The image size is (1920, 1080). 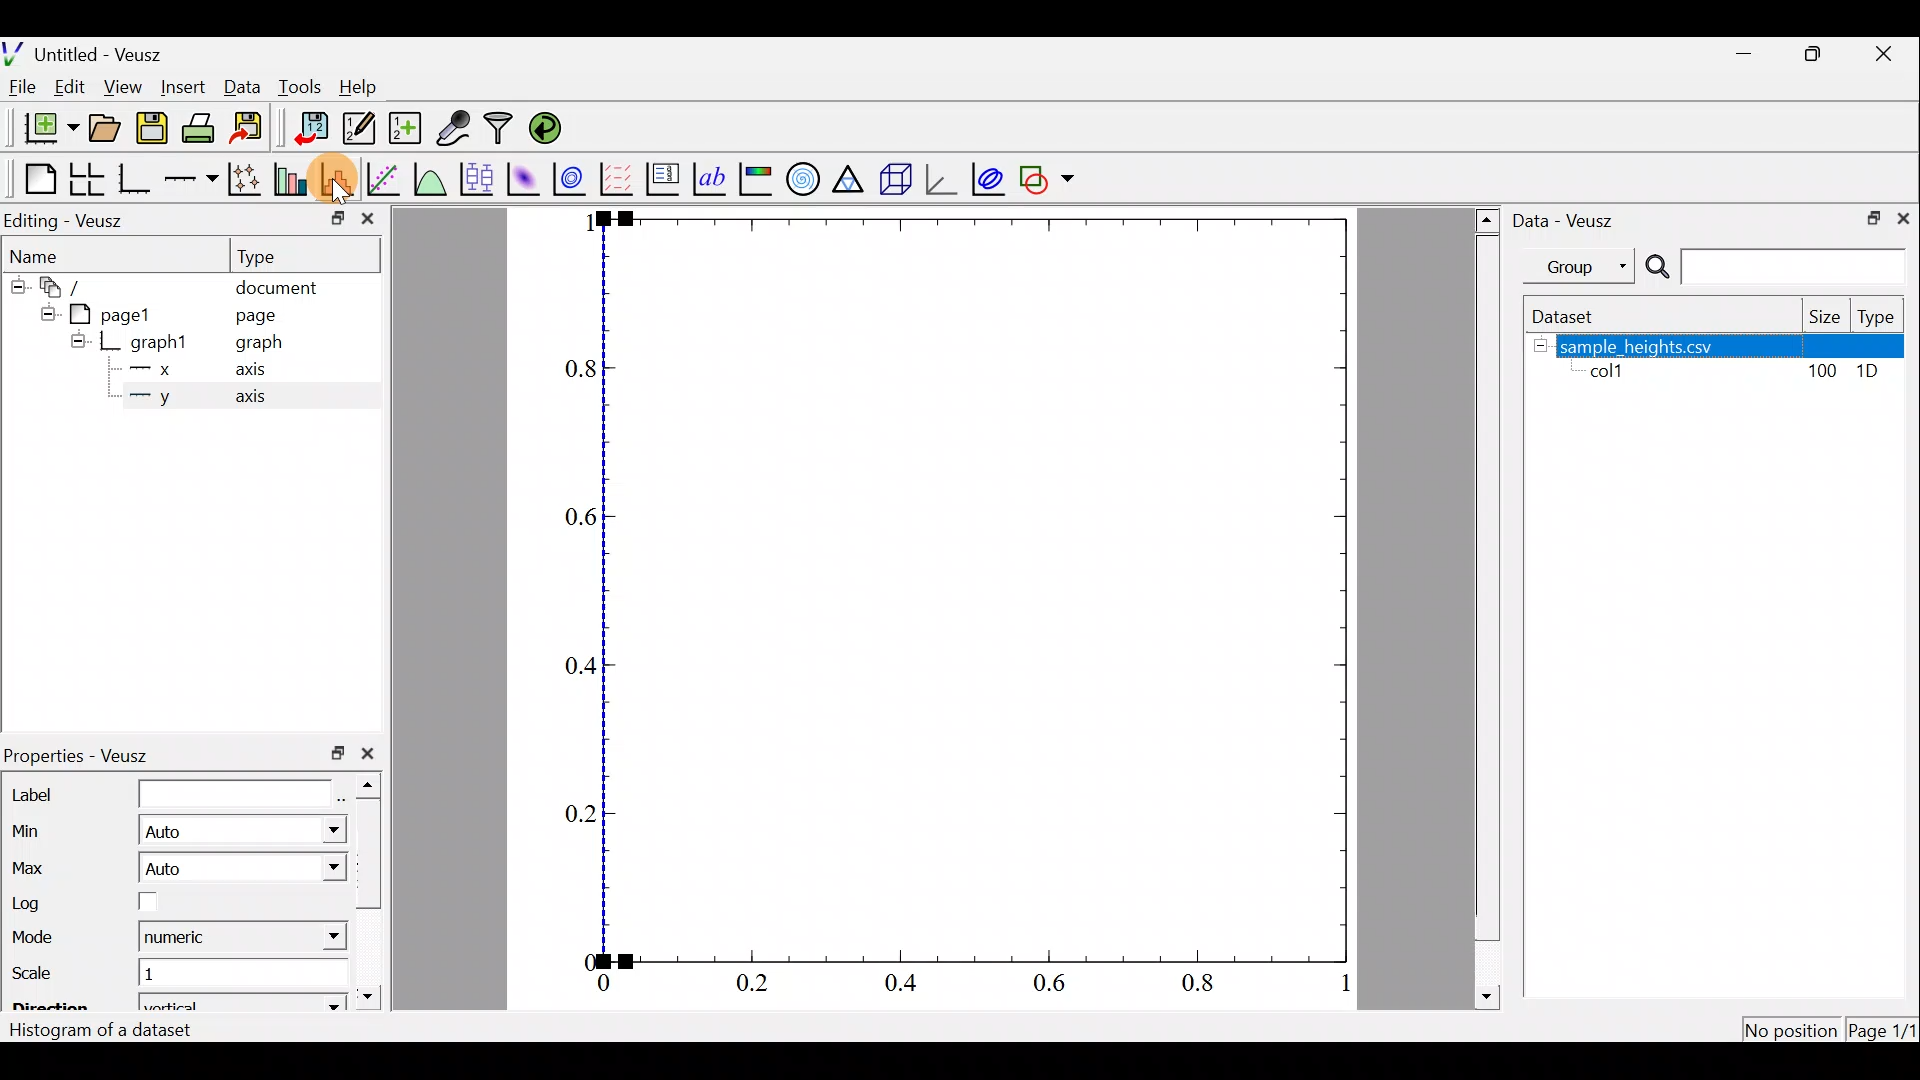 What do you see at coordinates (386, 179) in the screenshot?
I see `fit a function to data` at bounding box center [386, 179].